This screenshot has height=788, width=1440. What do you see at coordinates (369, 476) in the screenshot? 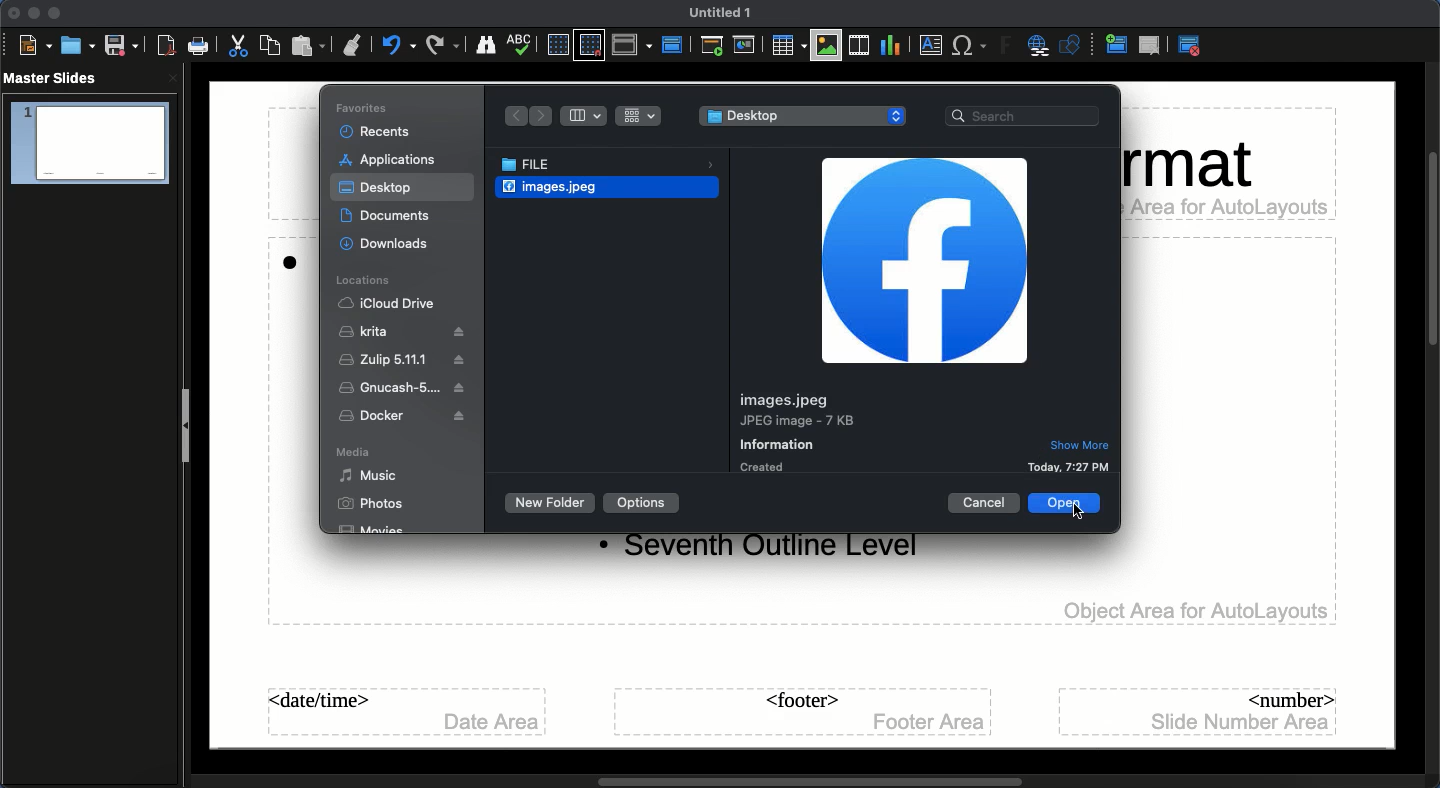
I see `Music` at bounding box center [369, 476].